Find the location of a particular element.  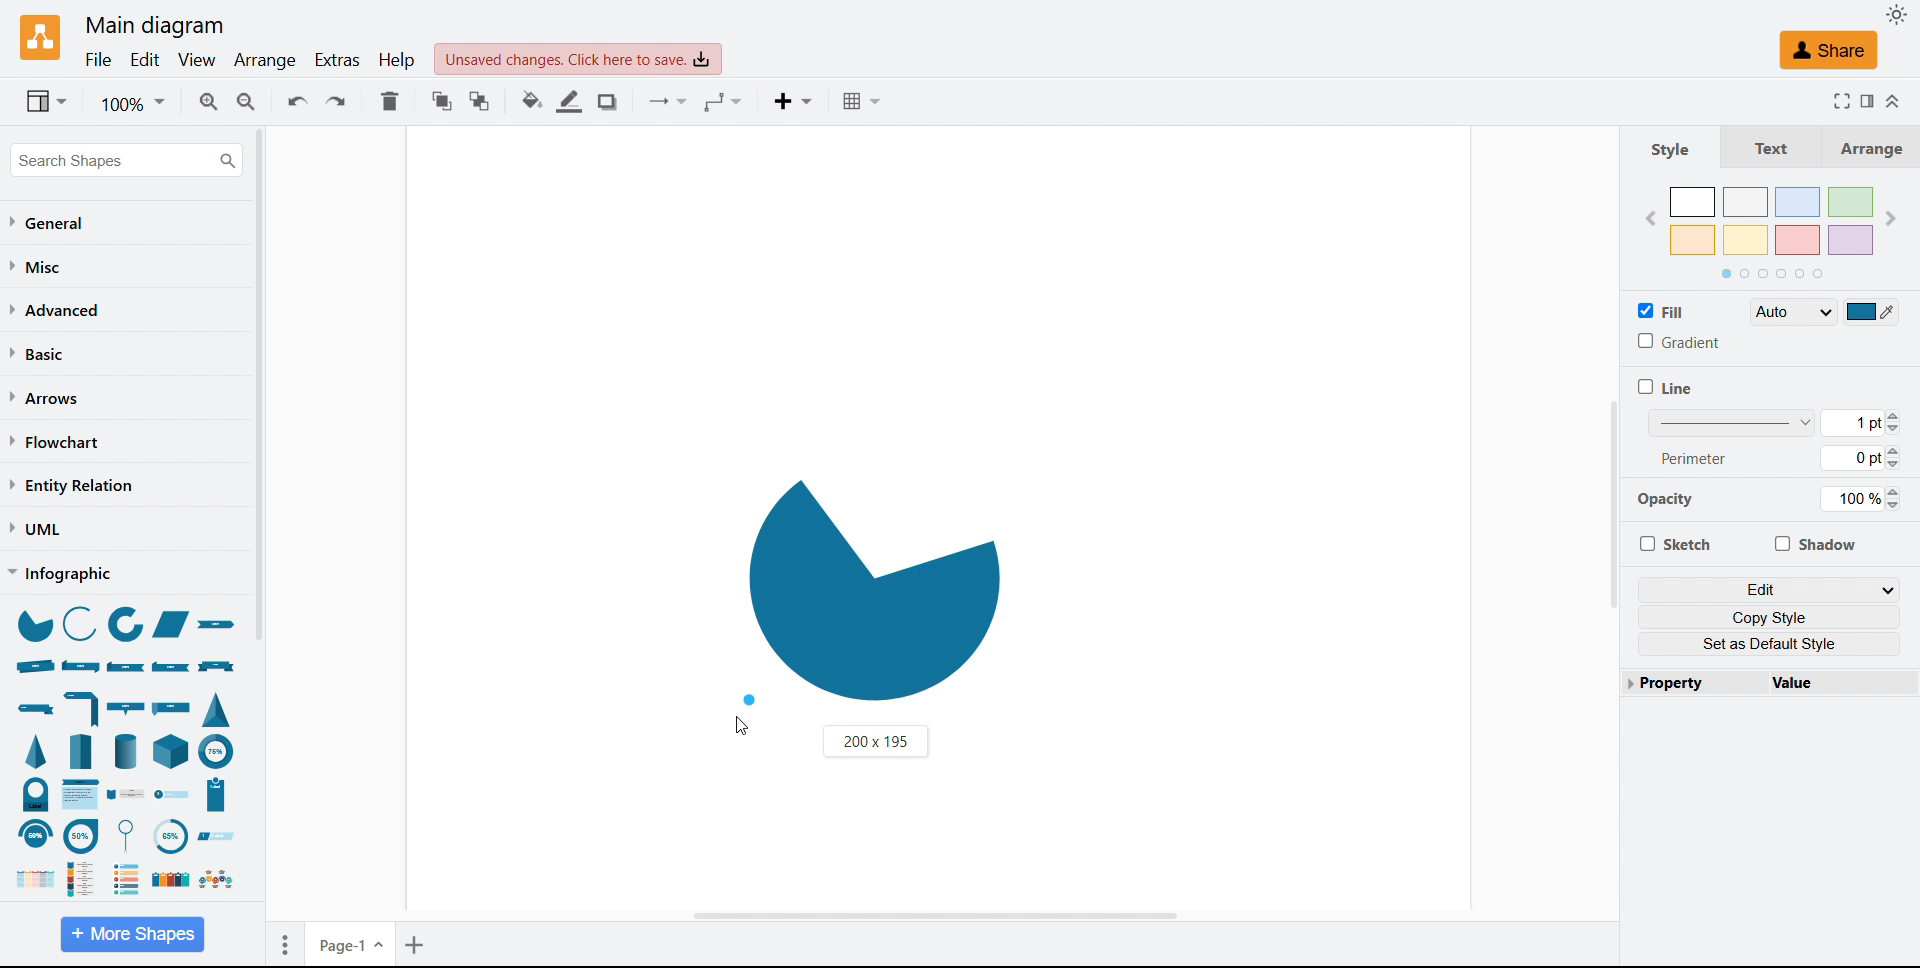

circular dial is located at coordinates (36, 794).